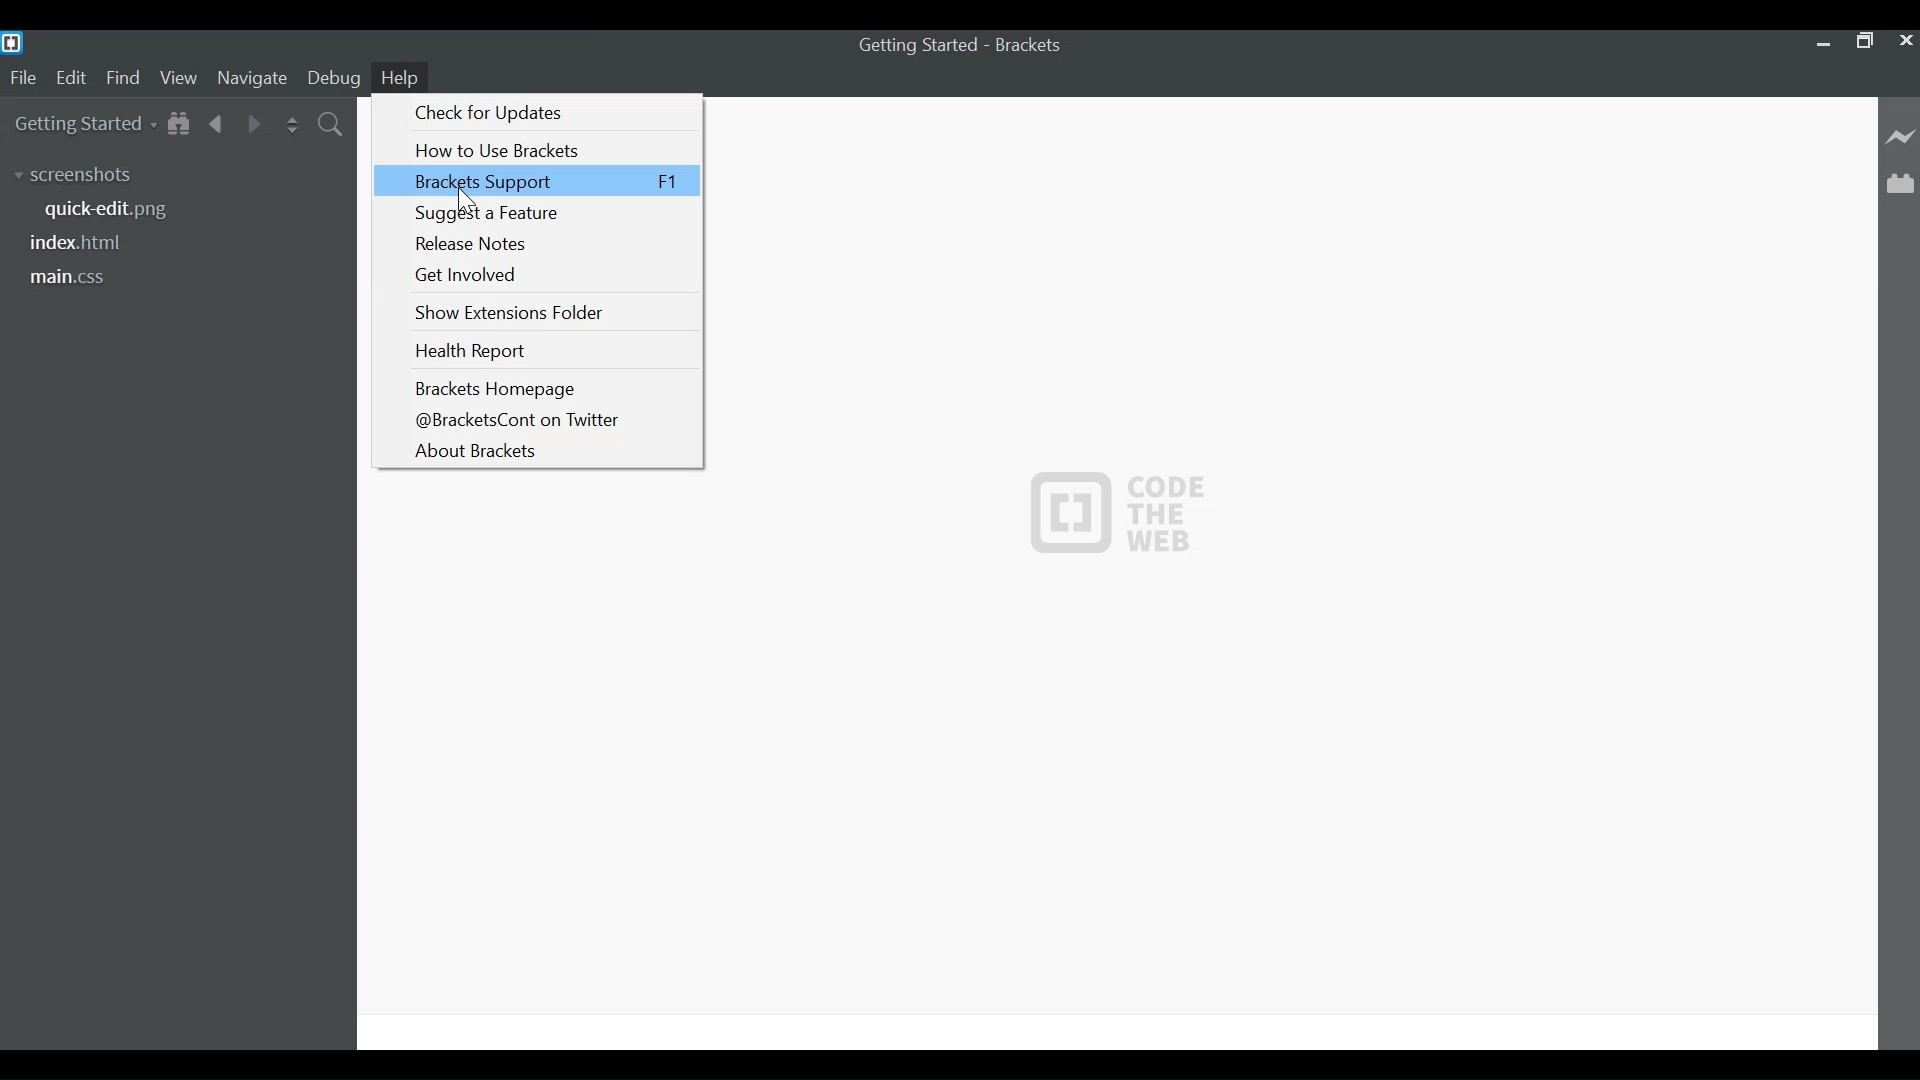 The width and height of the screenshot is (1920, 1080). What do you see at coordinates (549, 113) in the screenshot?
I see `Check For Updates` at bounding box center [549, 113].